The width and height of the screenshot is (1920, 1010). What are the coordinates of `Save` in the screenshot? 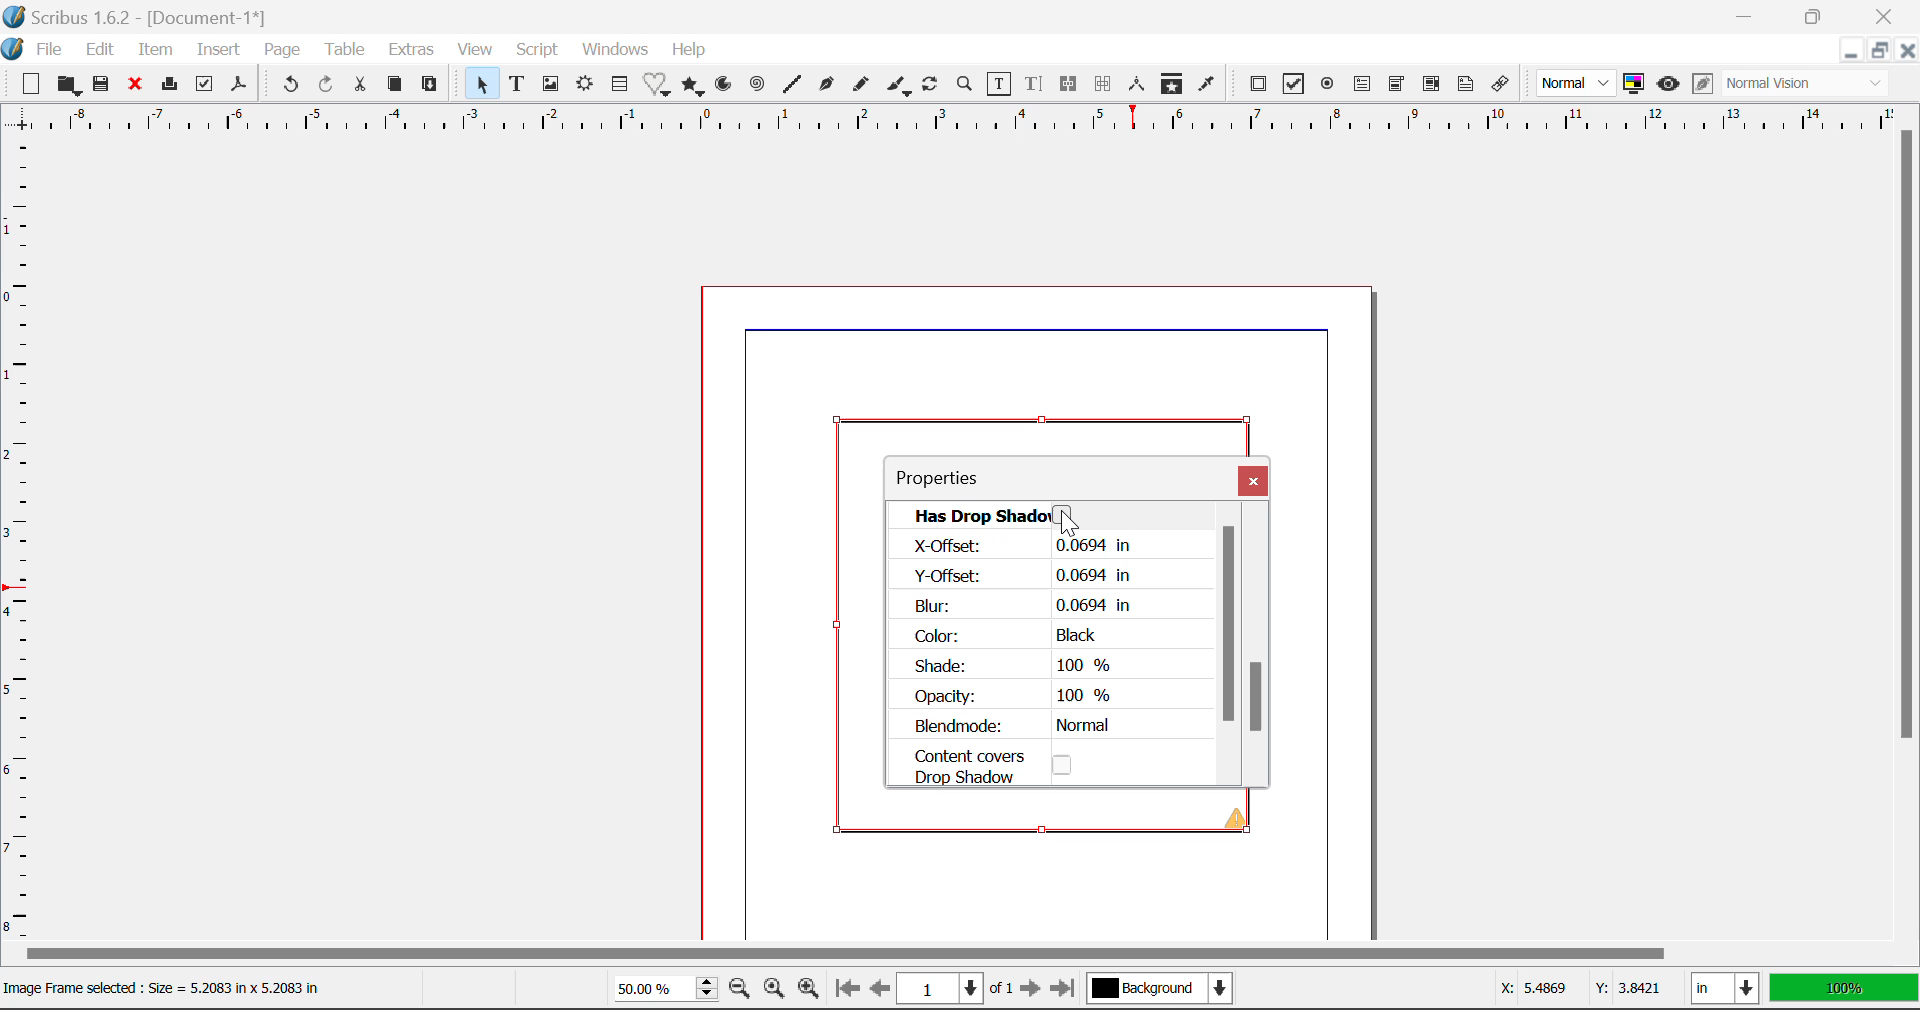 It's located at (103, 87).